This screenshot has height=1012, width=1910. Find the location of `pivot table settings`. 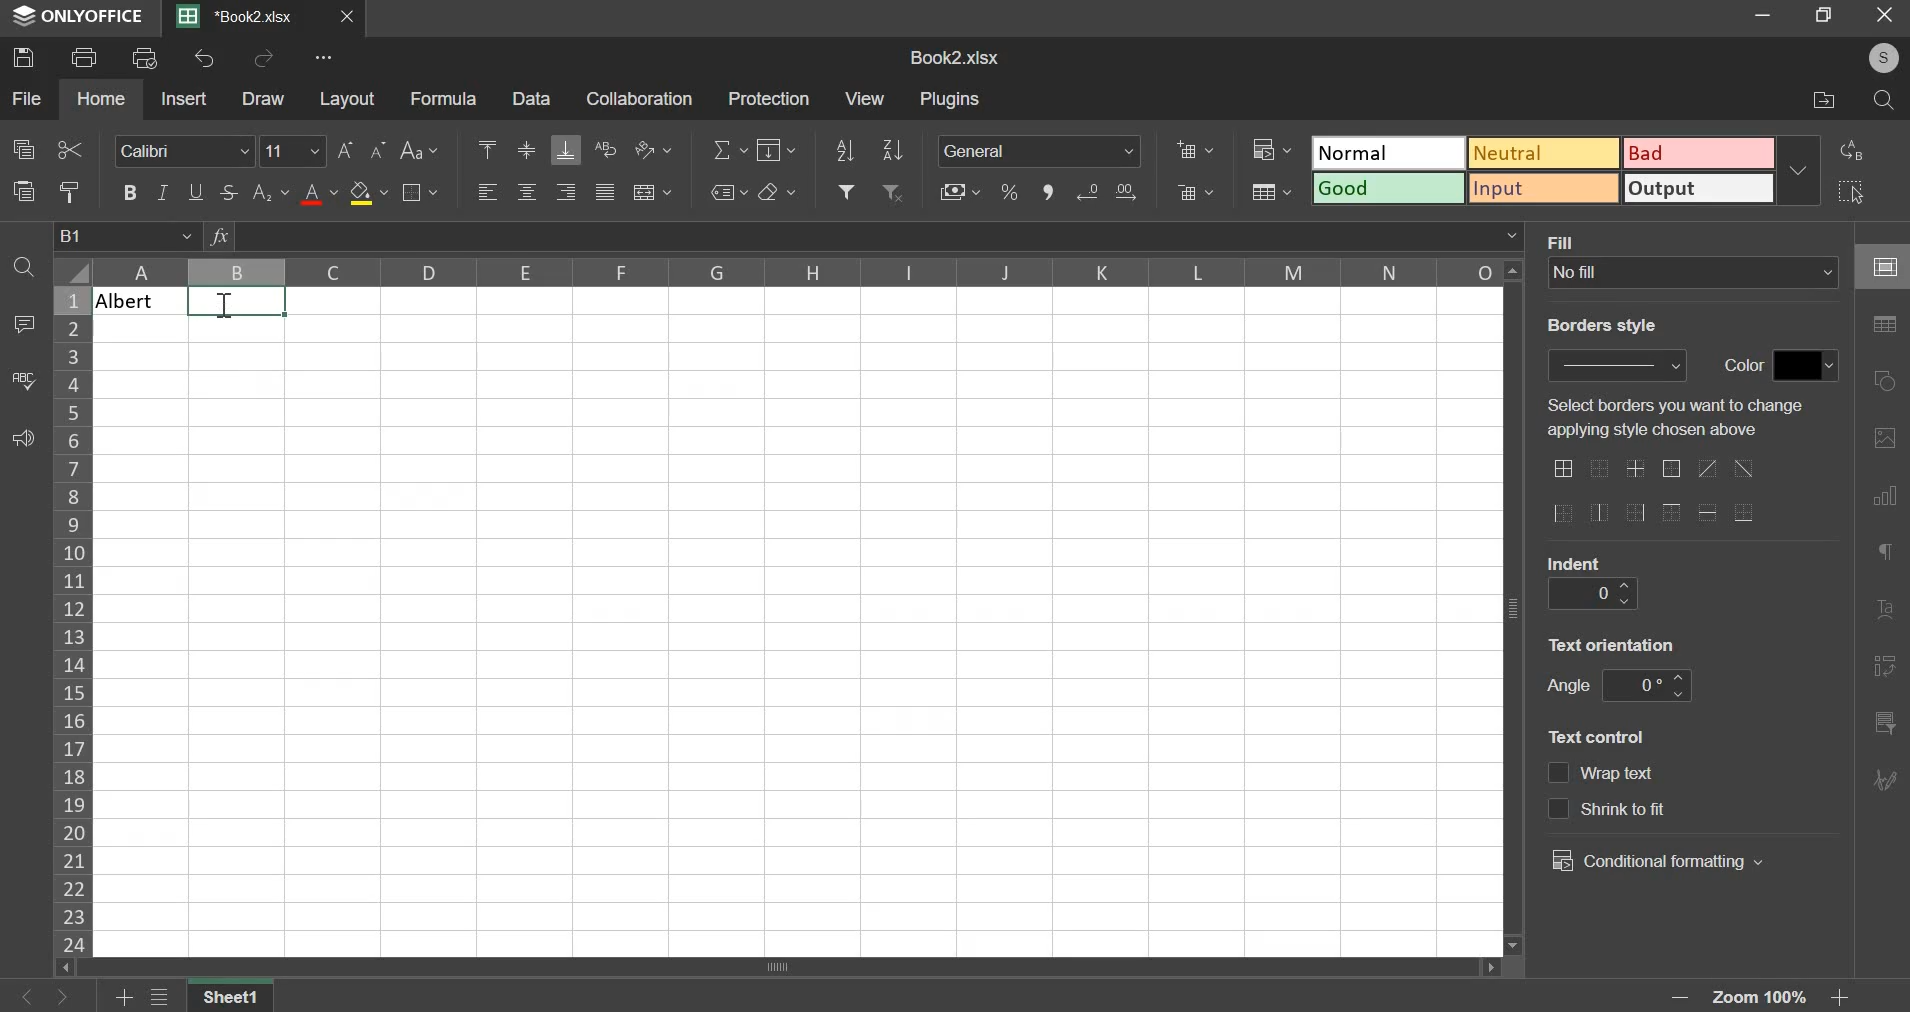

pivot table settings is located at coordinates (1885, 668).